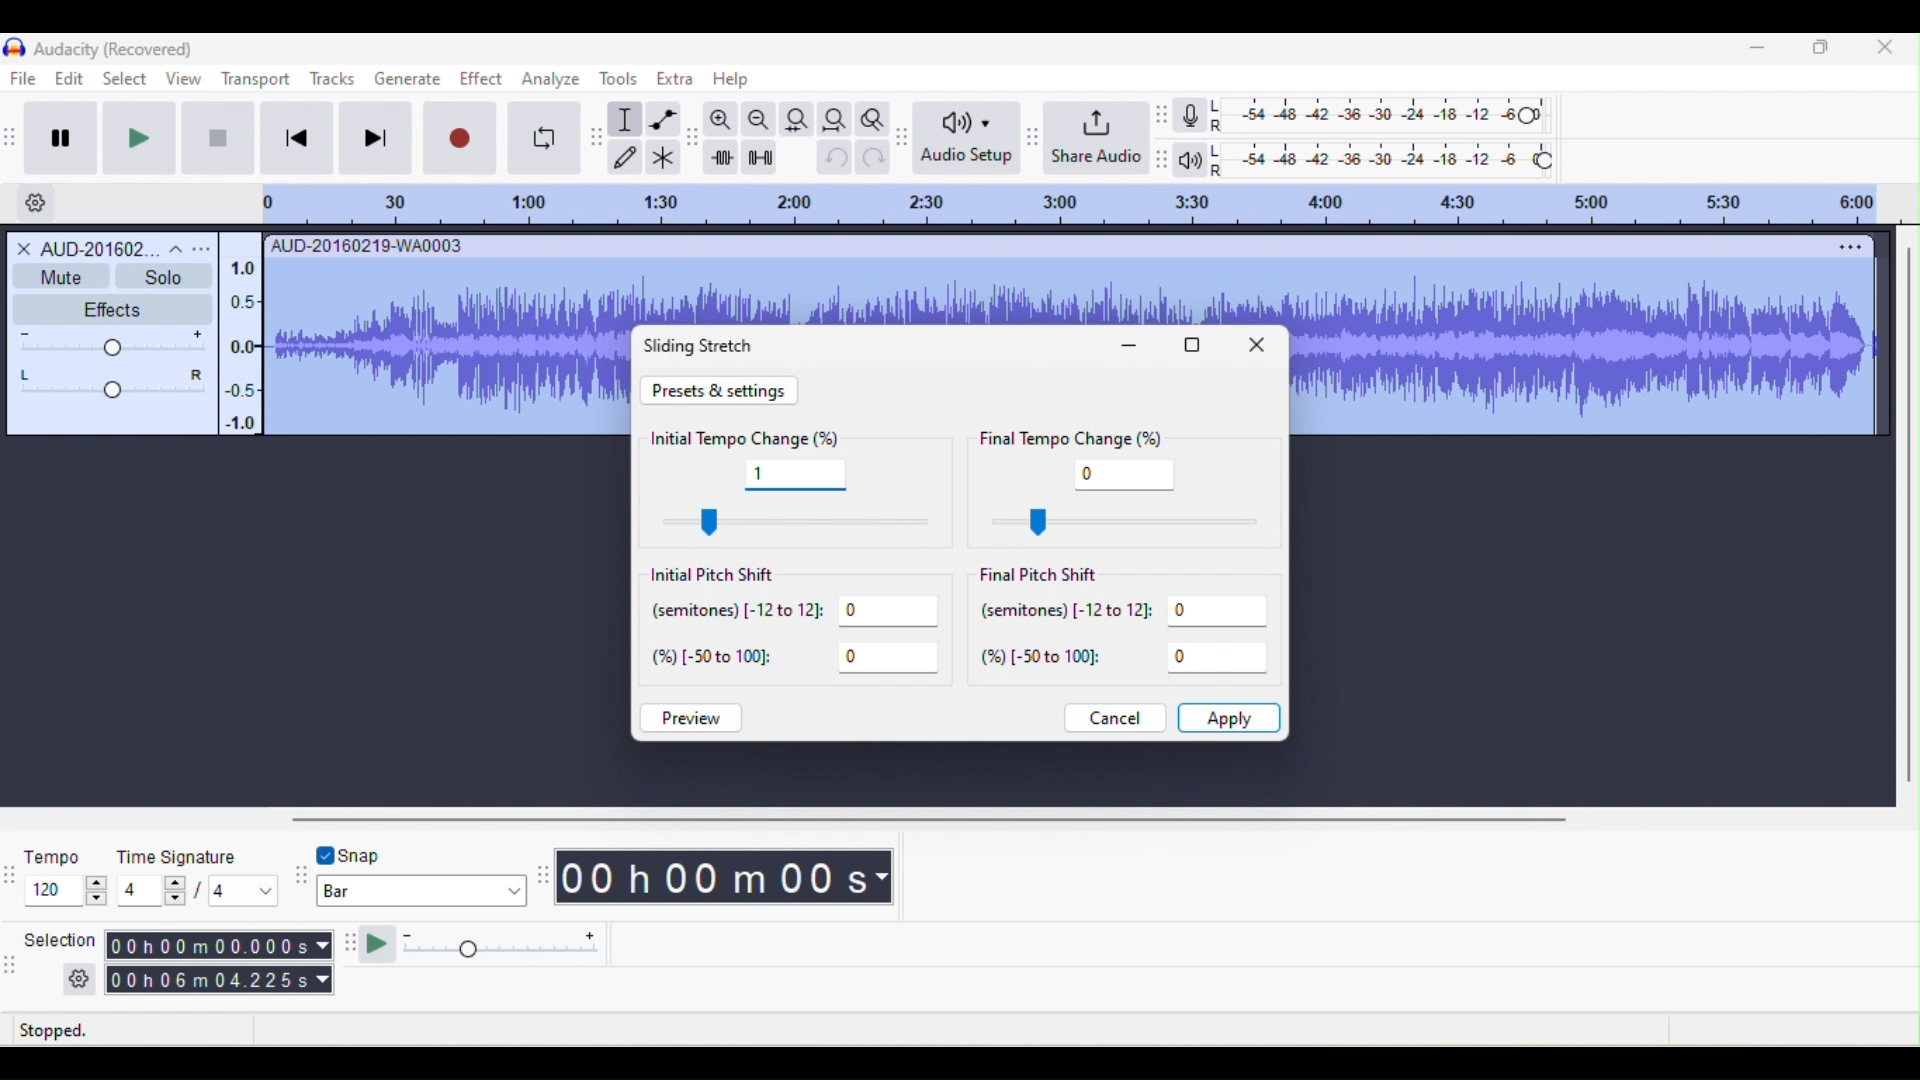 Image resolution: width=1920 pixels, height=1080 pixels. Describe the element at coordinates (114, 365) in the screenshot. I see `Level` at that location.